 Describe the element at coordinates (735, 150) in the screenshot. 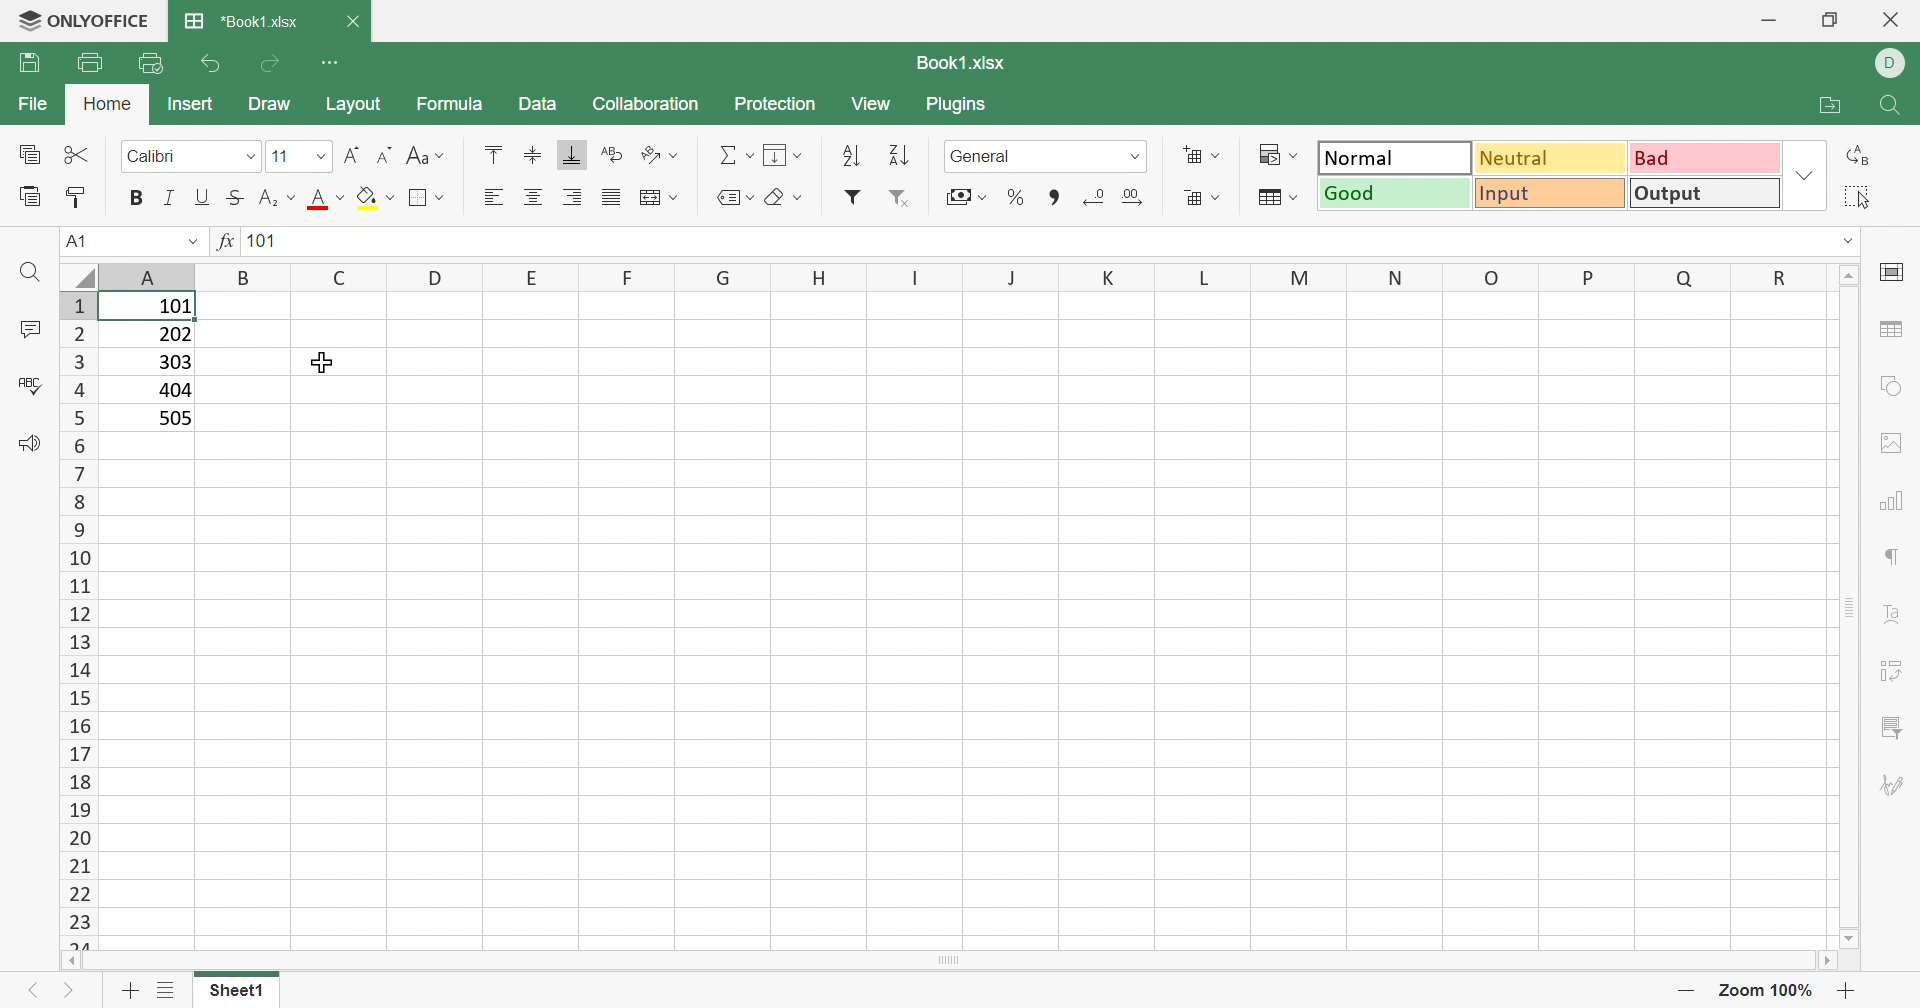

I see `Summation` at that location.